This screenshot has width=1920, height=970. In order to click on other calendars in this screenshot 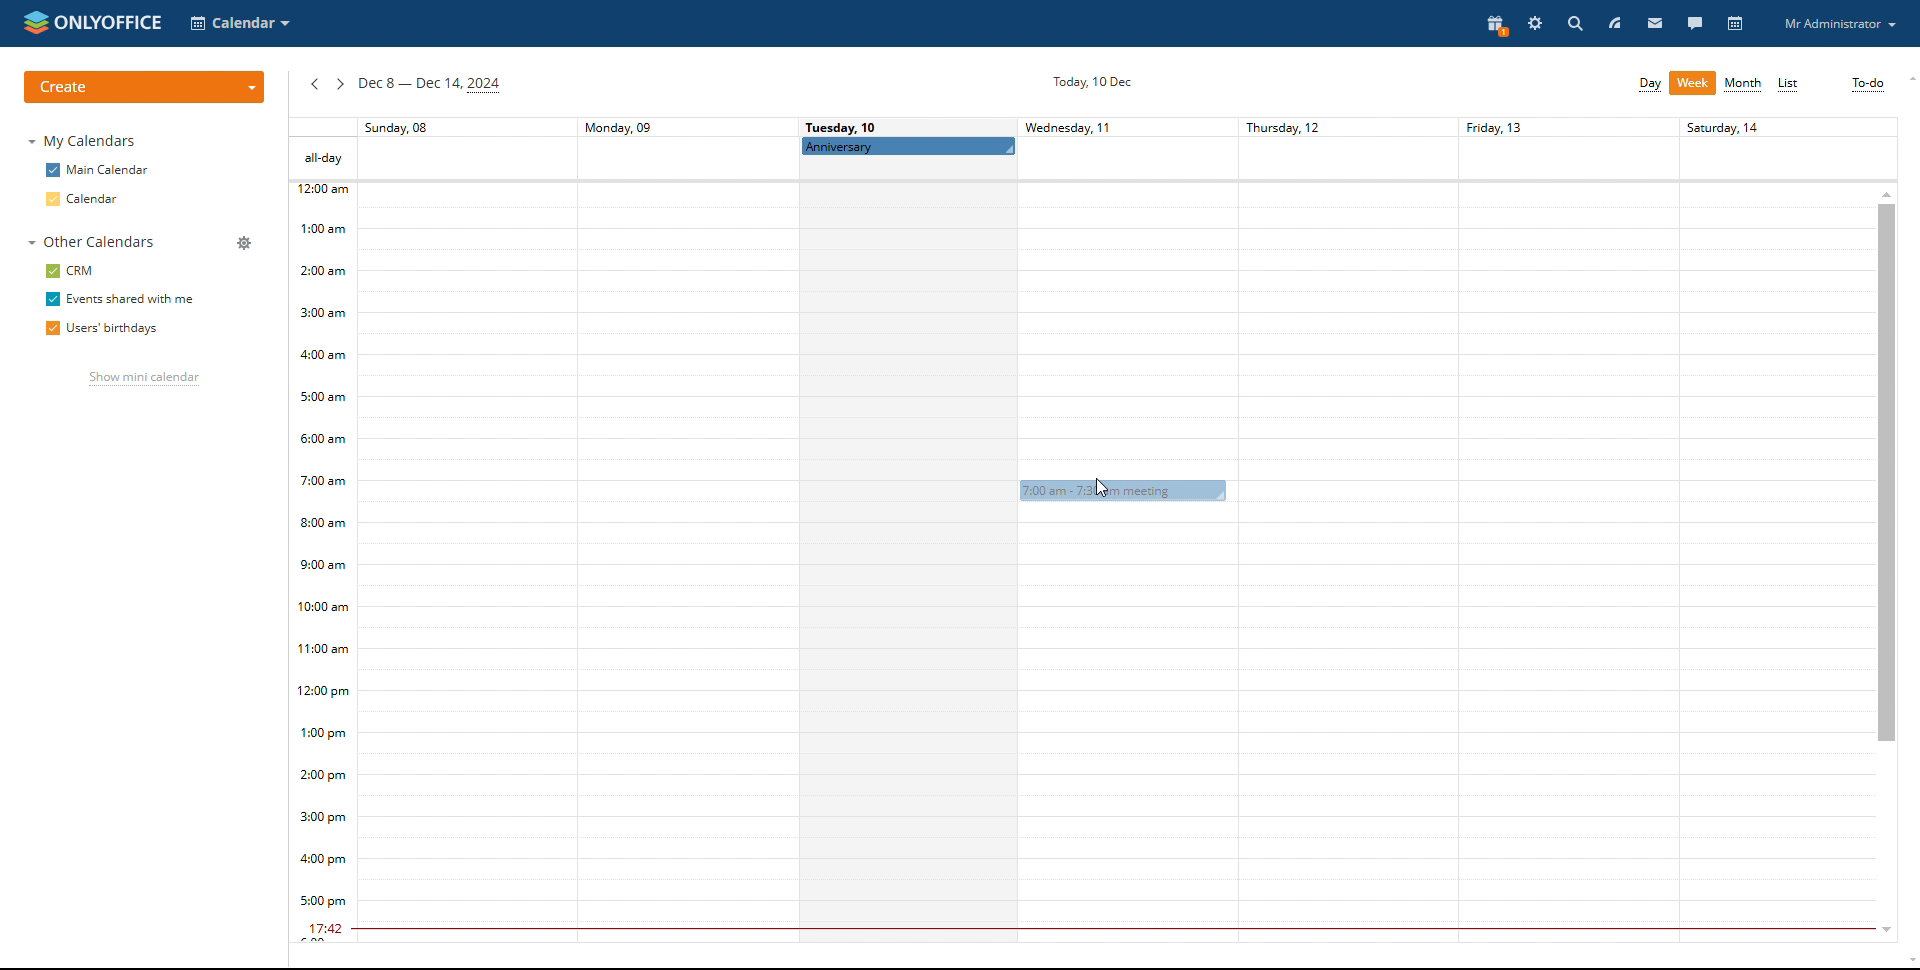, I will do `click(88, 243)`.